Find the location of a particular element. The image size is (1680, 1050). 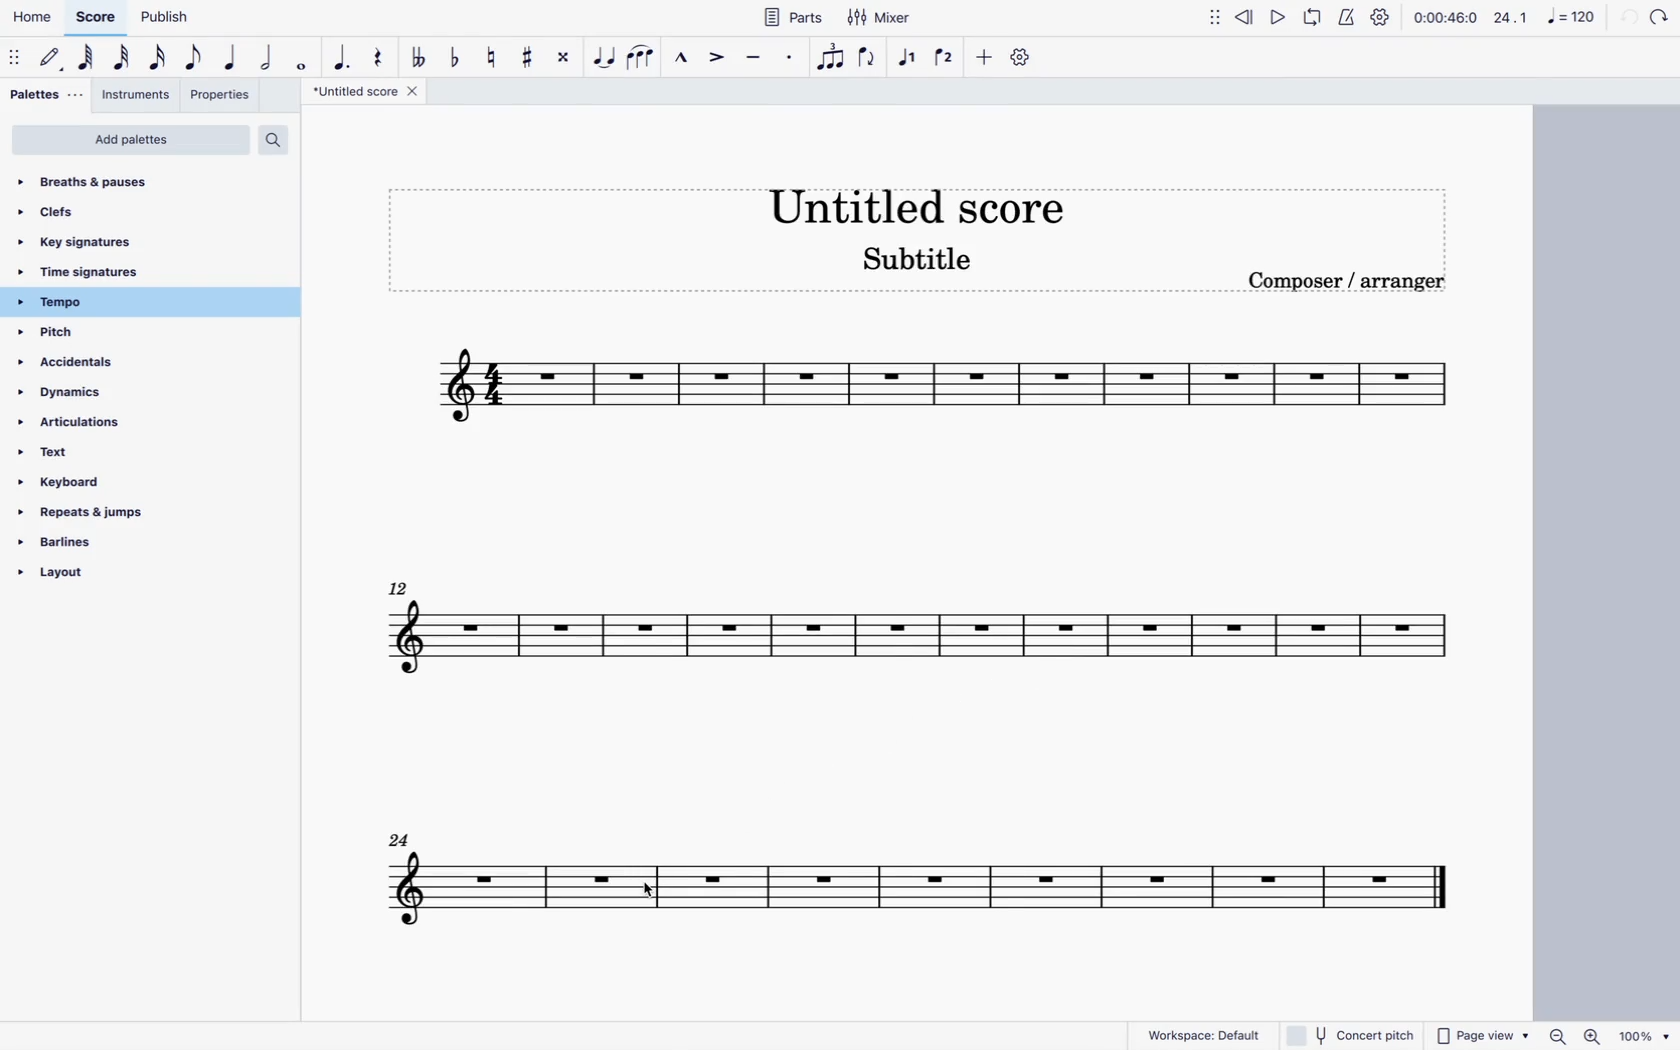

layout is located at coordinates (92, 574).